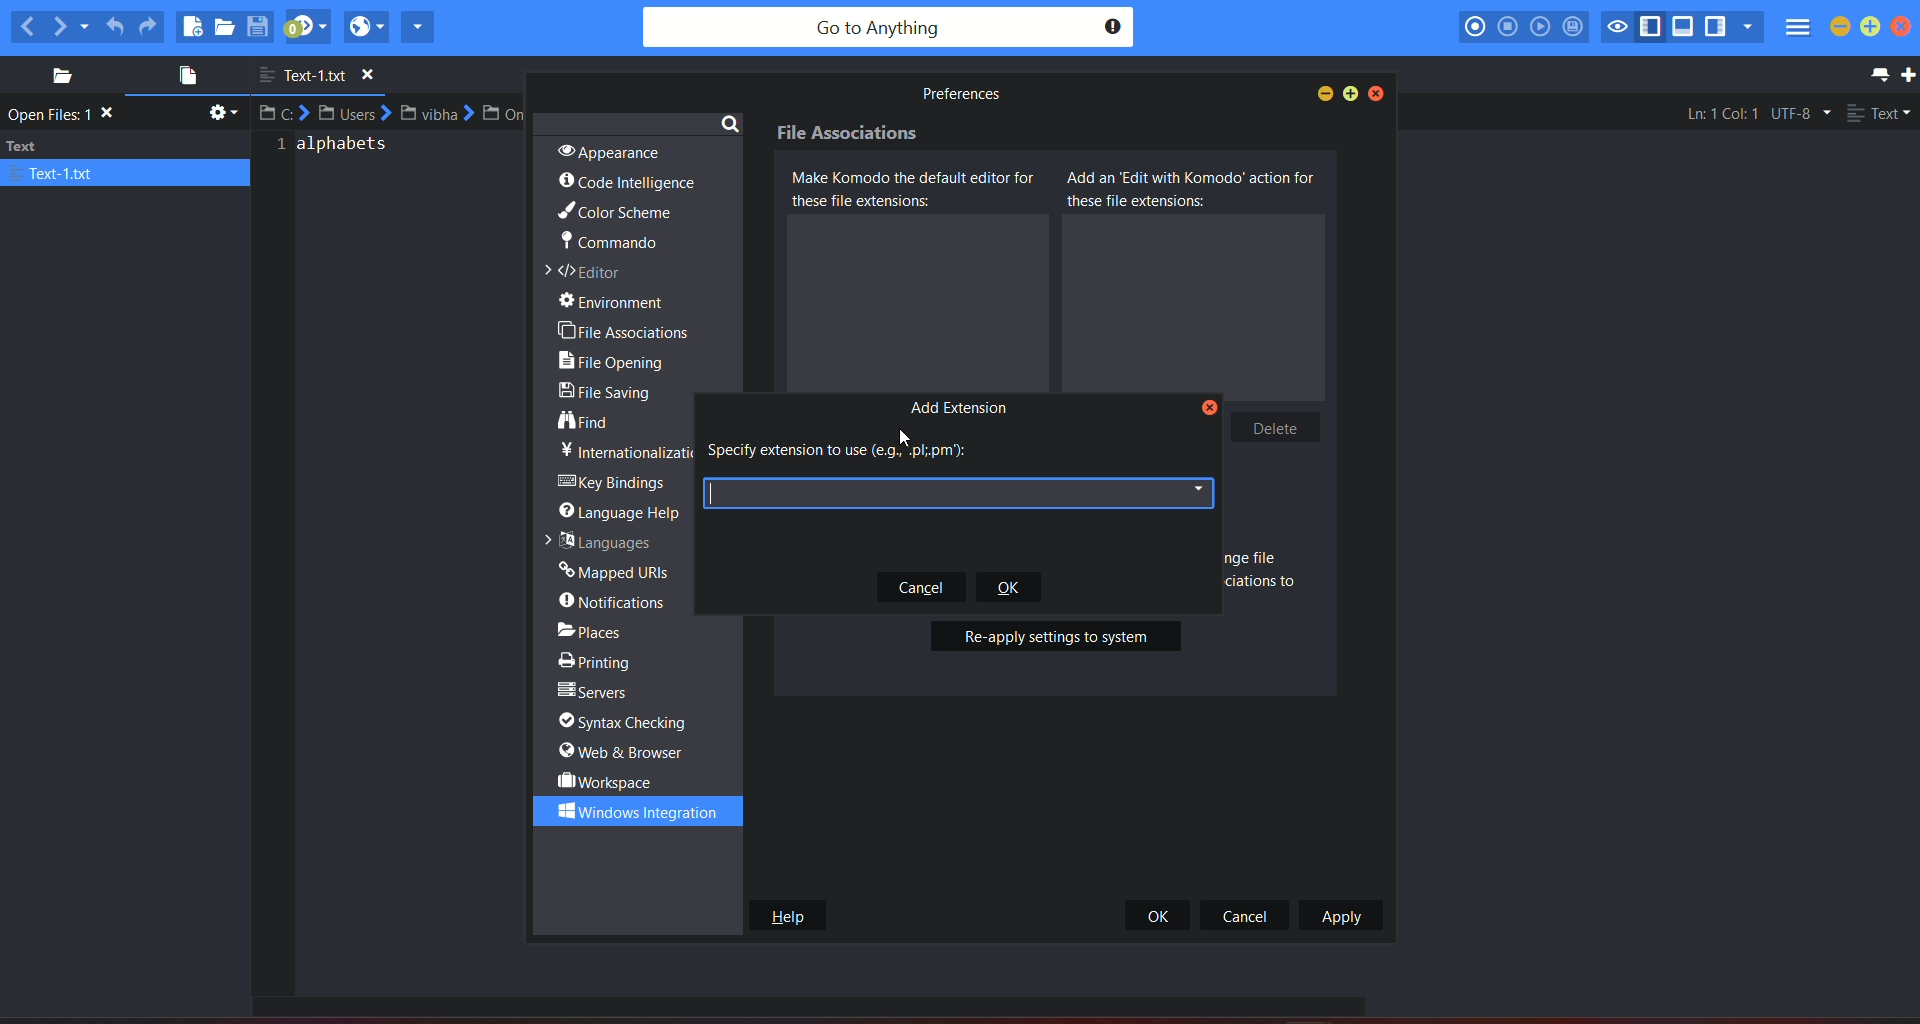  What do you see at coordinates (730, 122) in the screenshot?
I see `search` at bounding box center [730, 122].